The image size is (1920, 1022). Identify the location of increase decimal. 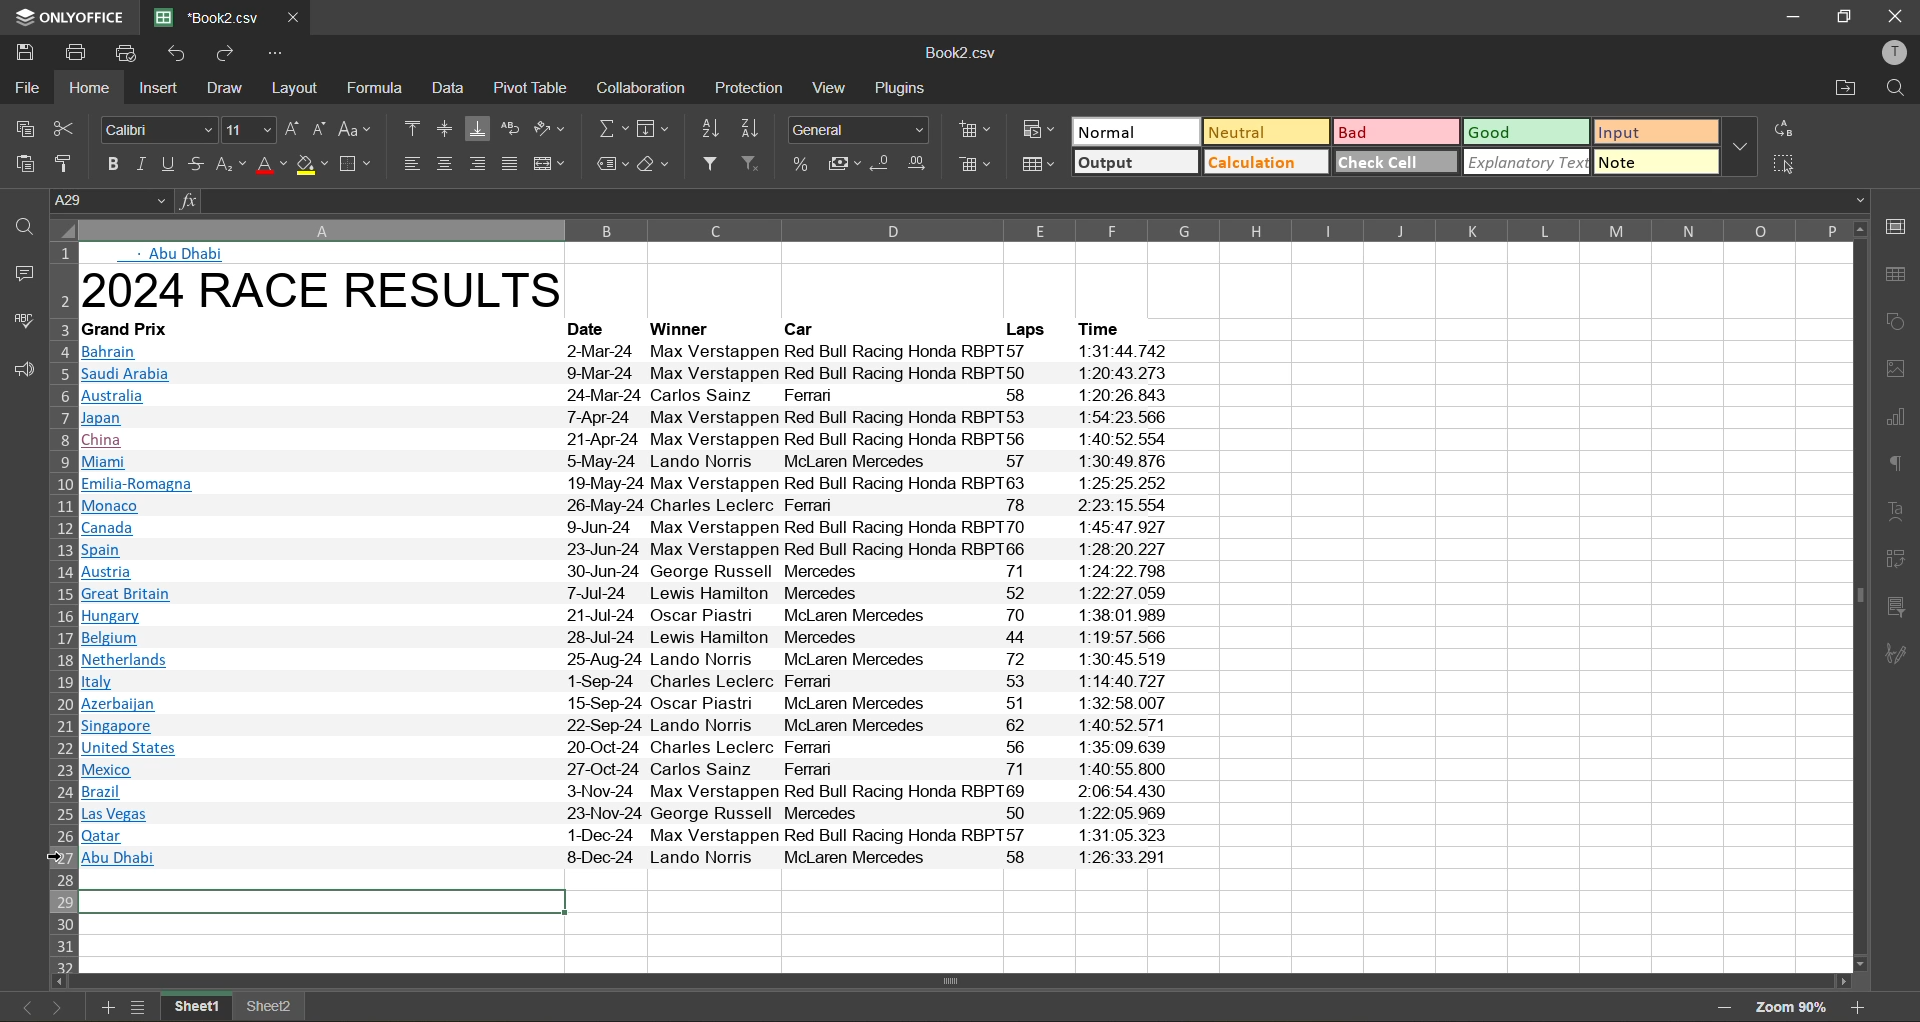
(917, 164).